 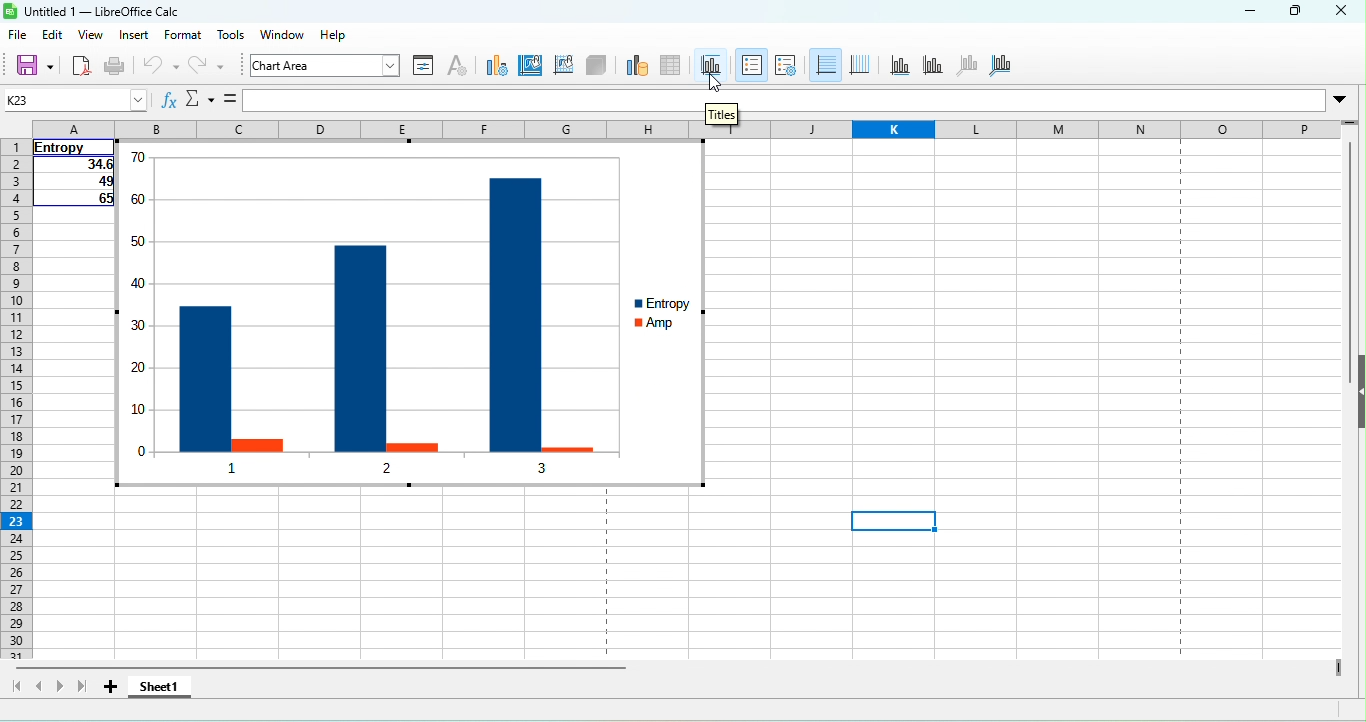 What do you see at coordinates (1010, 69) in the screenshot?
I see `all axes` at bounding box center [1010, 69].